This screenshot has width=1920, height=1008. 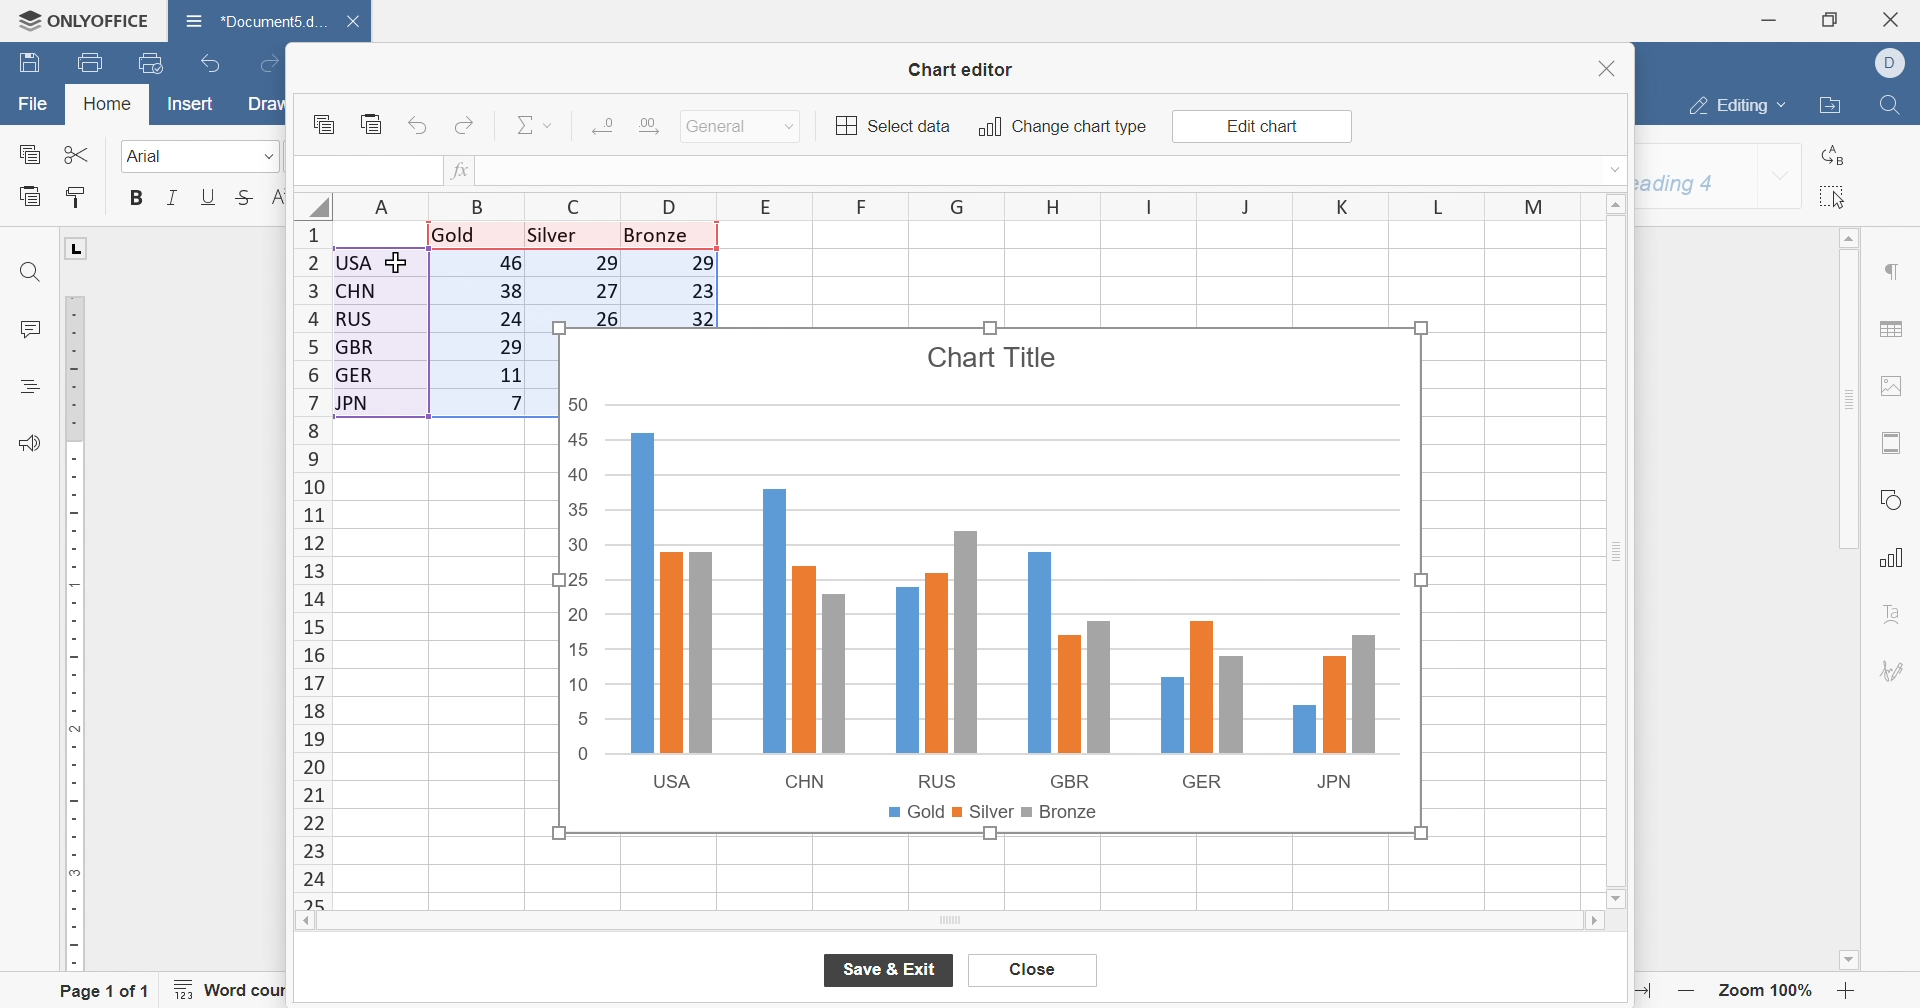 What do you see at coordinates (138, 197) in the screenshot?
I see `bold` at bounding box center [138, 197].